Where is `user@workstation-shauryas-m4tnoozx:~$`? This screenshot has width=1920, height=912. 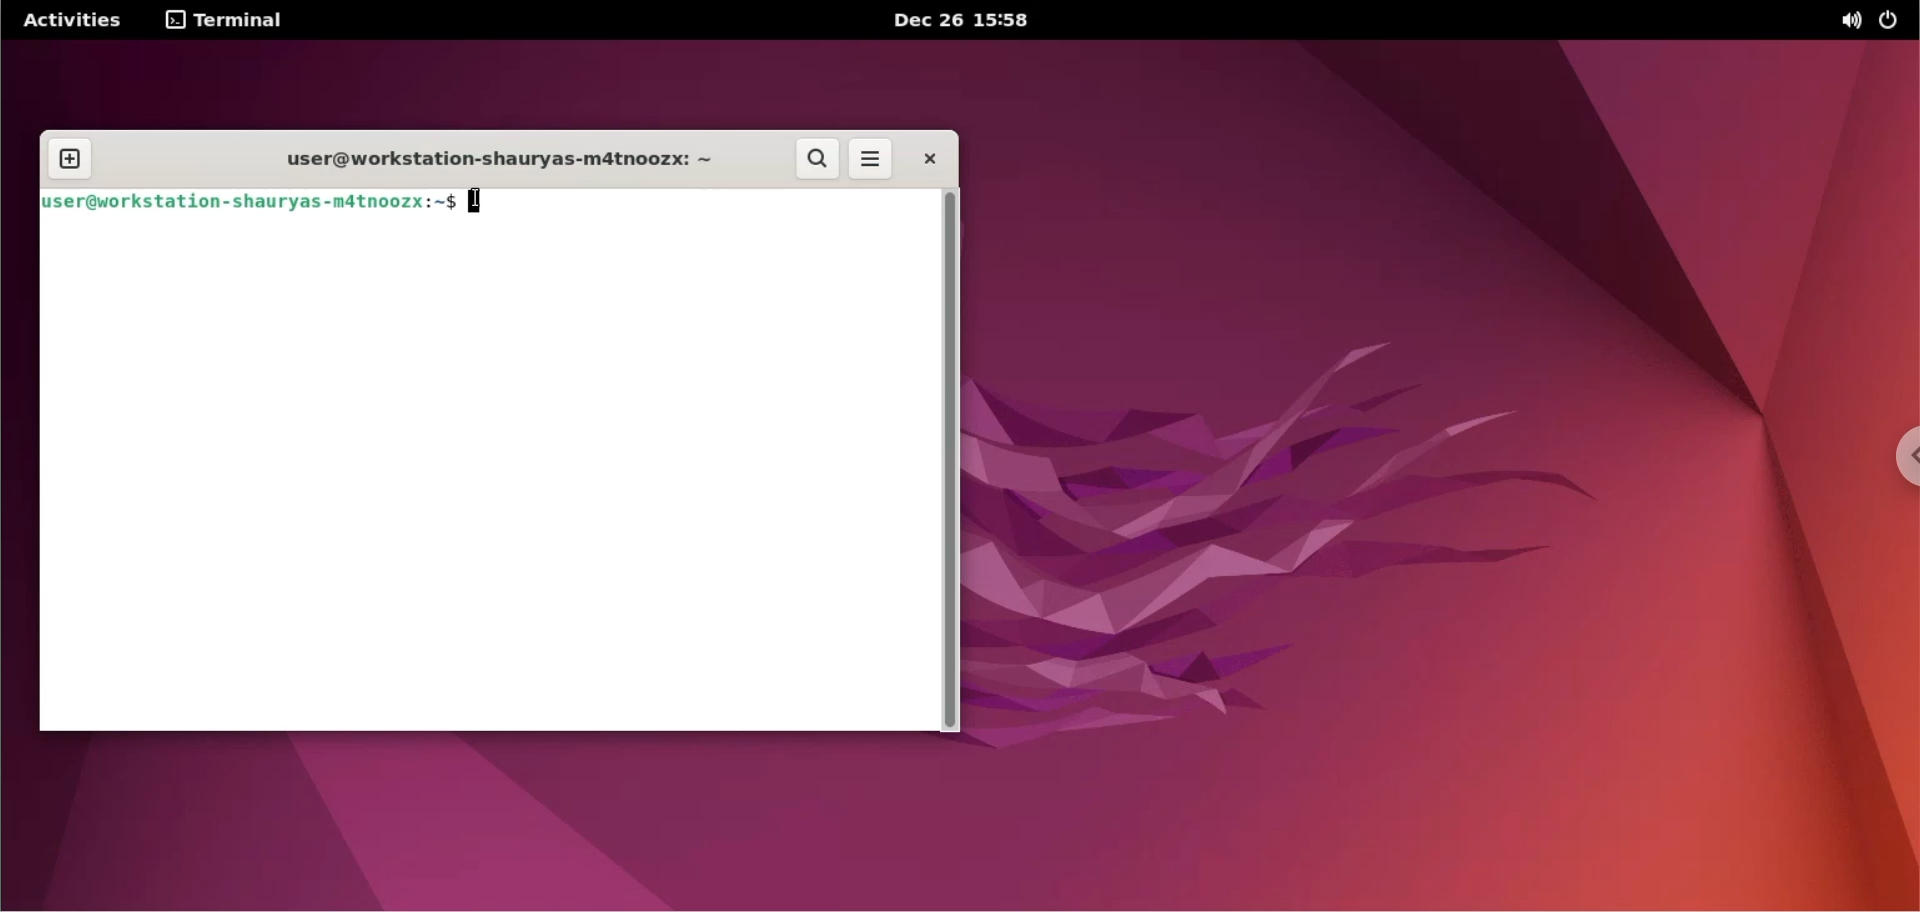 user@workstation-shauryas-m4tnoozx:~$ is located at coordinates (253, 203).